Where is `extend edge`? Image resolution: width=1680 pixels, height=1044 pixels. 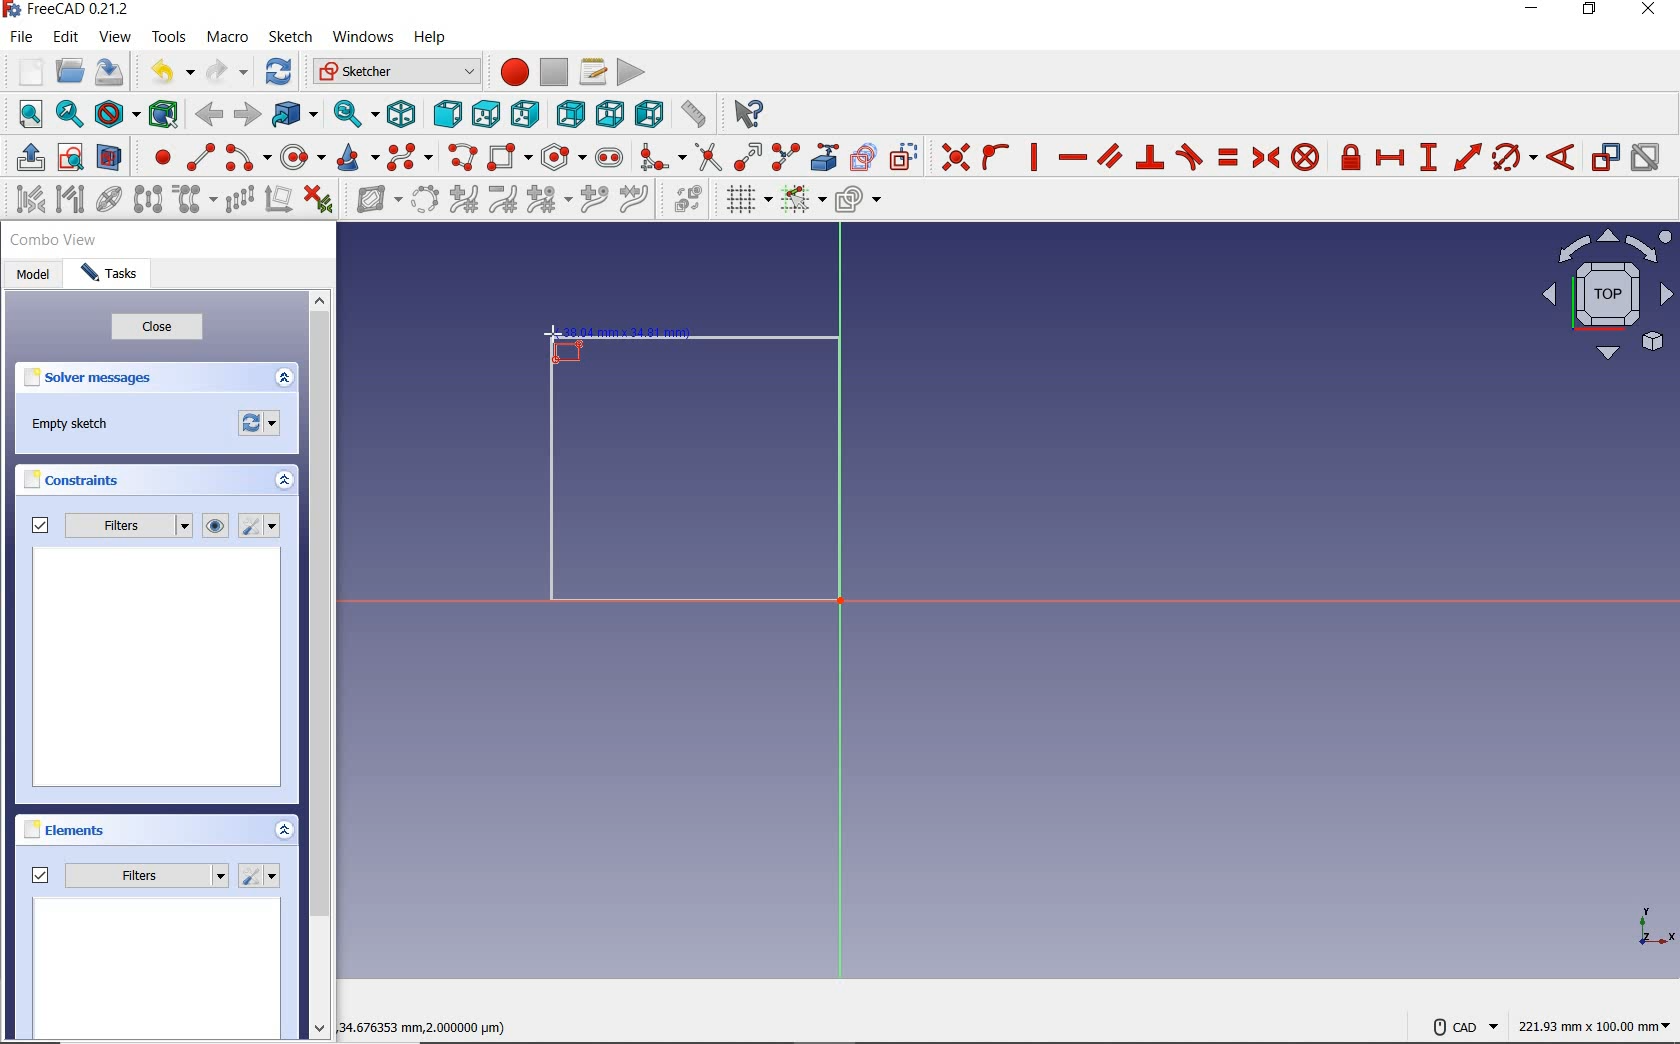
extend edge is located at coordinates (749, 157).